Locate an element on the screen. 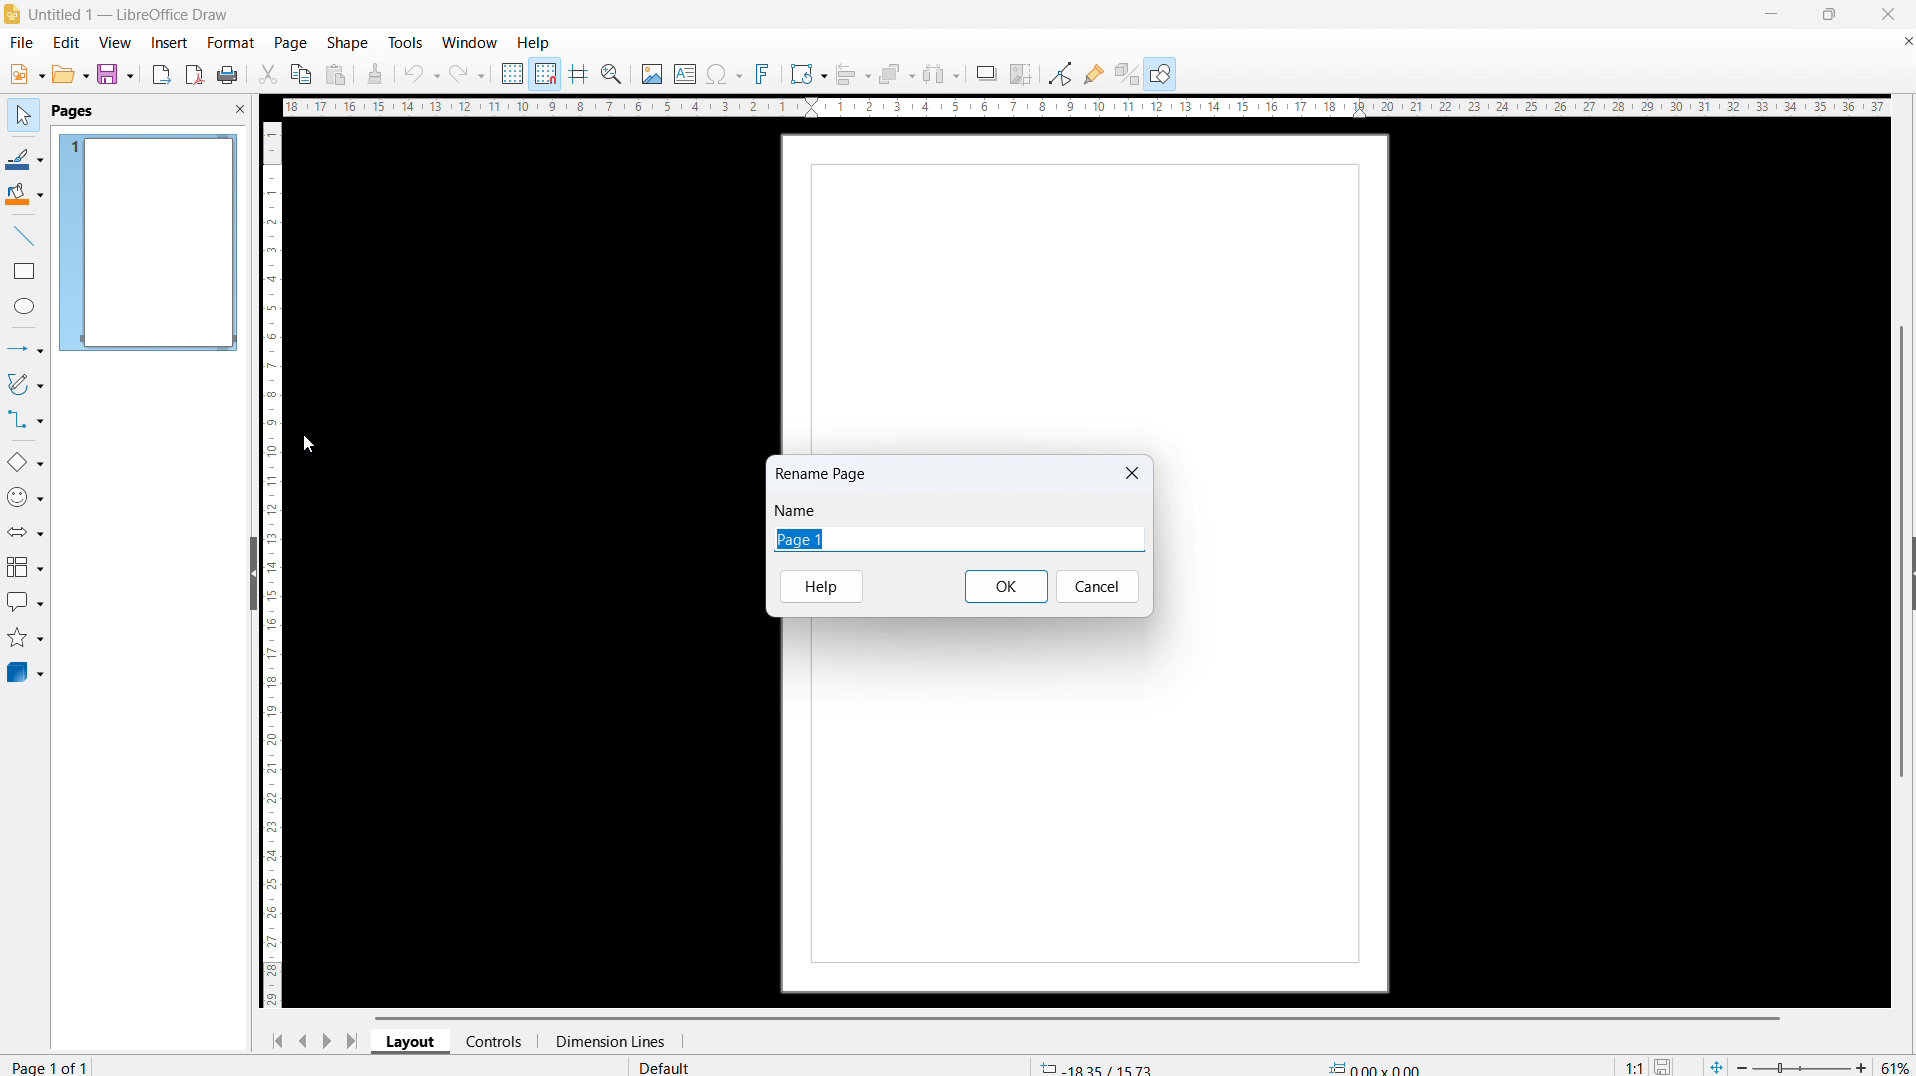 The image size is (1916, 1076). page number is located at coordinates (54, 1066).